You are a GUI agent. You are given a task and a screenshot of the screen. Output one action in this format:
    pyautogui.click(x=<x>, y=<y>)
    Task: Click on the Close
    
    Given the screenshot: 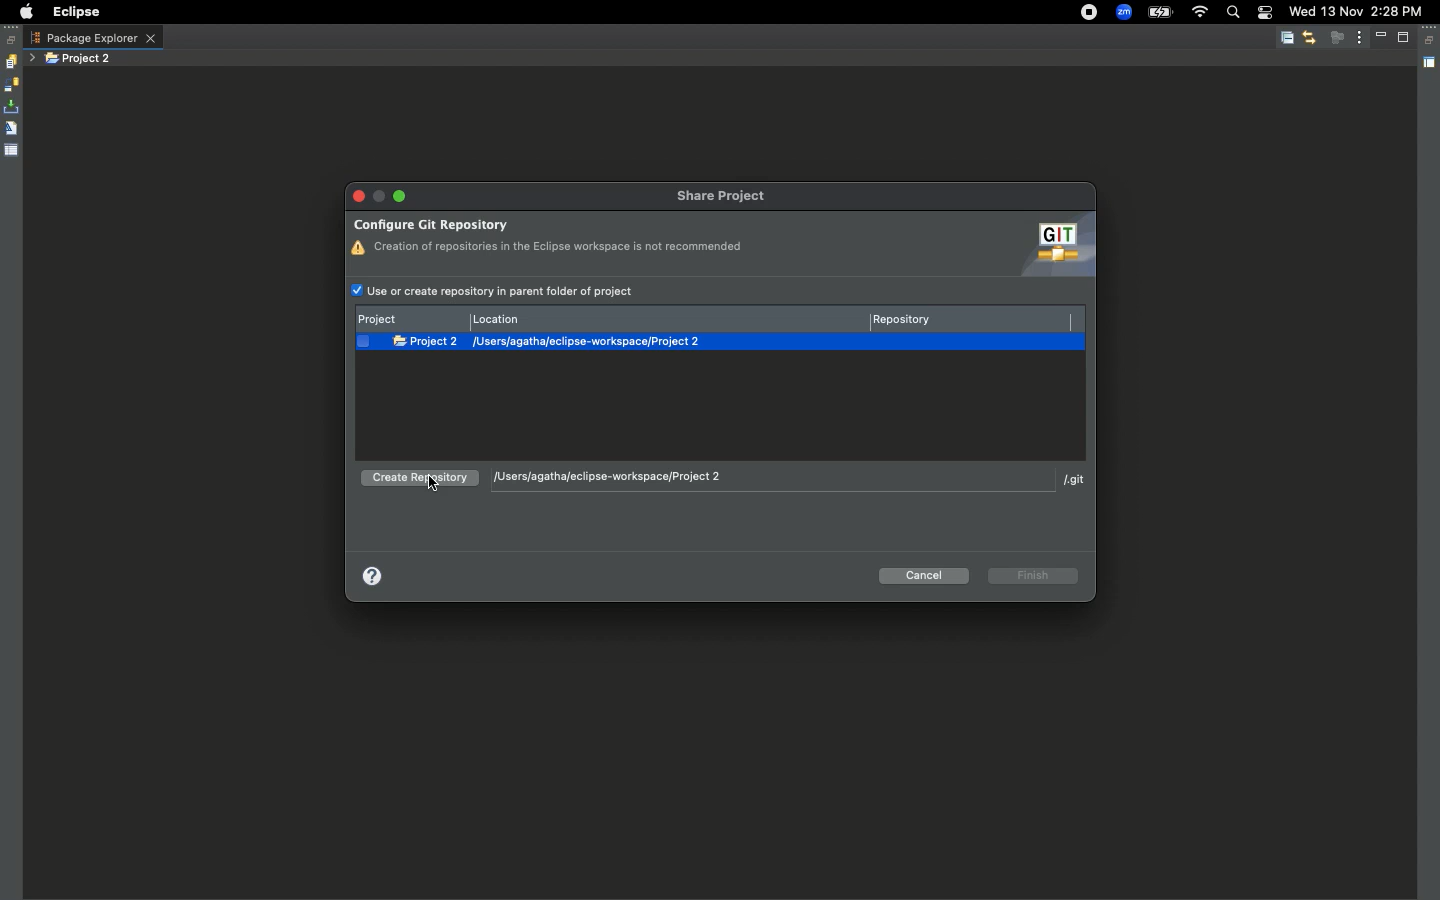 What is the action you would take?
    pyautogui.click(x=361, y=196)
    